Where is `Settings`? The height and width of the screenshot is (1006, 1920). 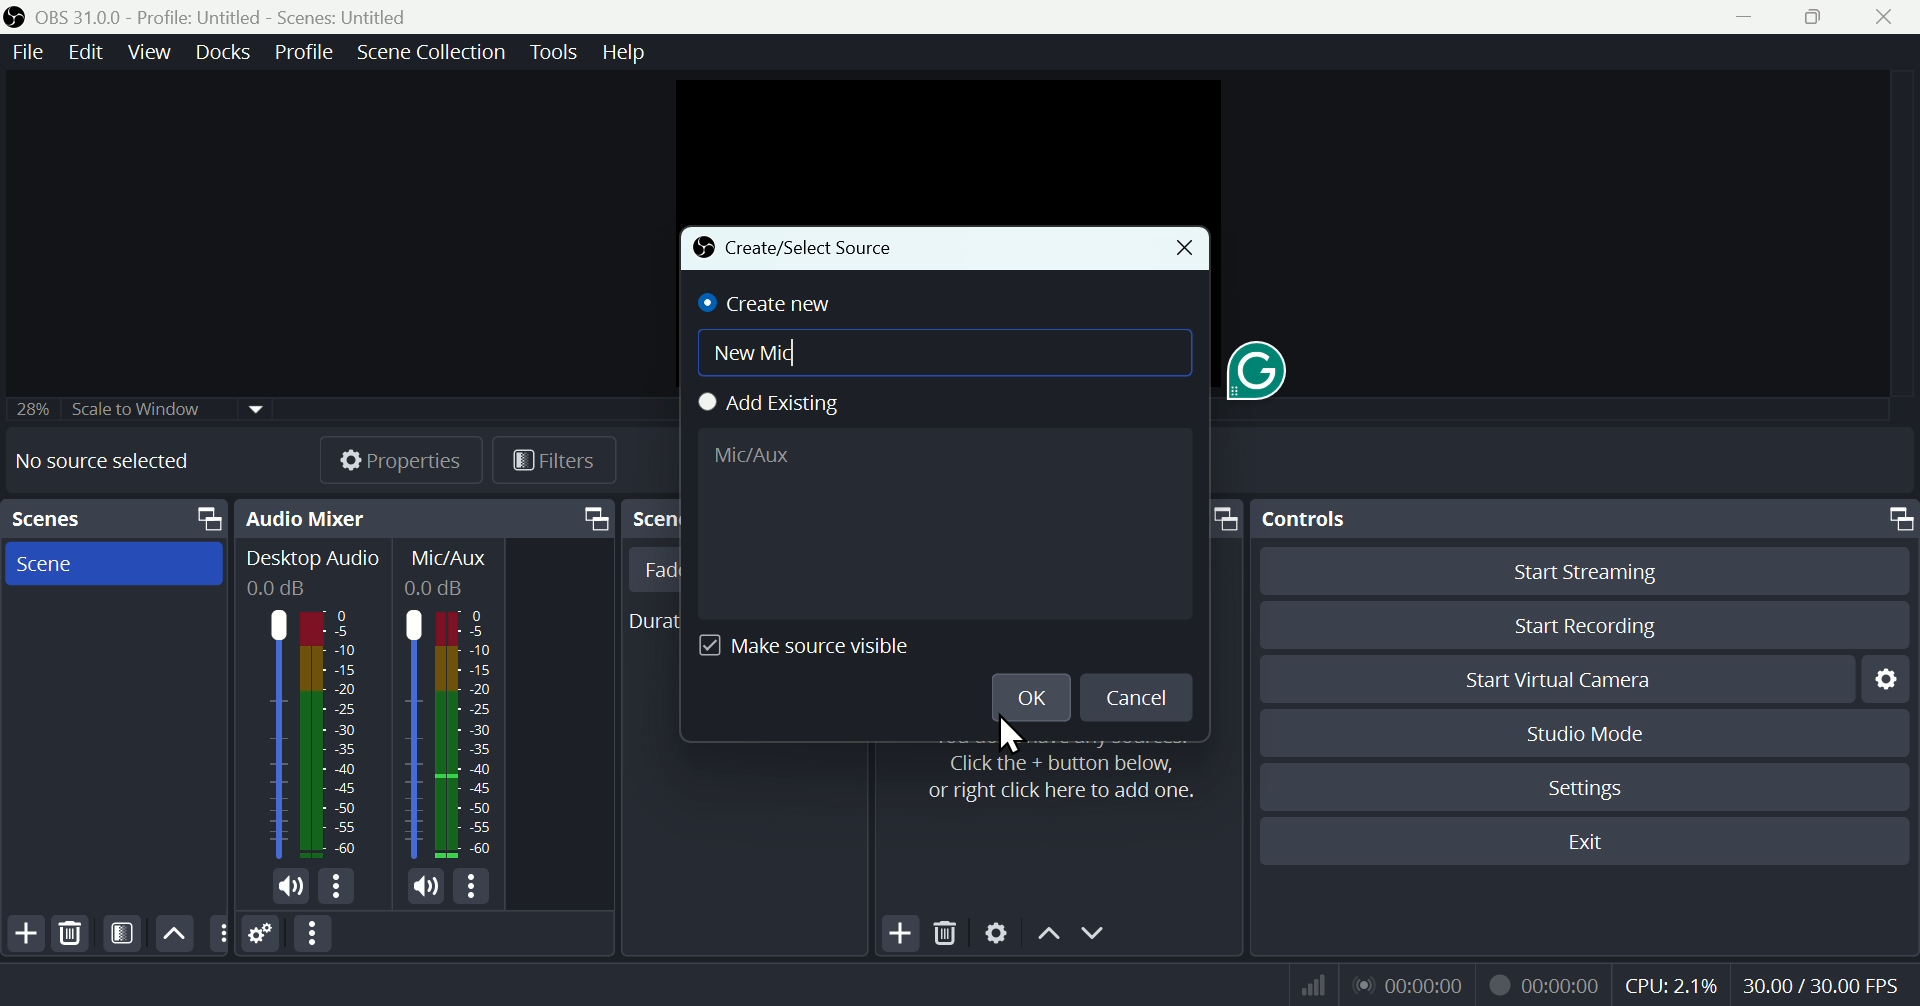 Settings is located at coordinates (262, 935).